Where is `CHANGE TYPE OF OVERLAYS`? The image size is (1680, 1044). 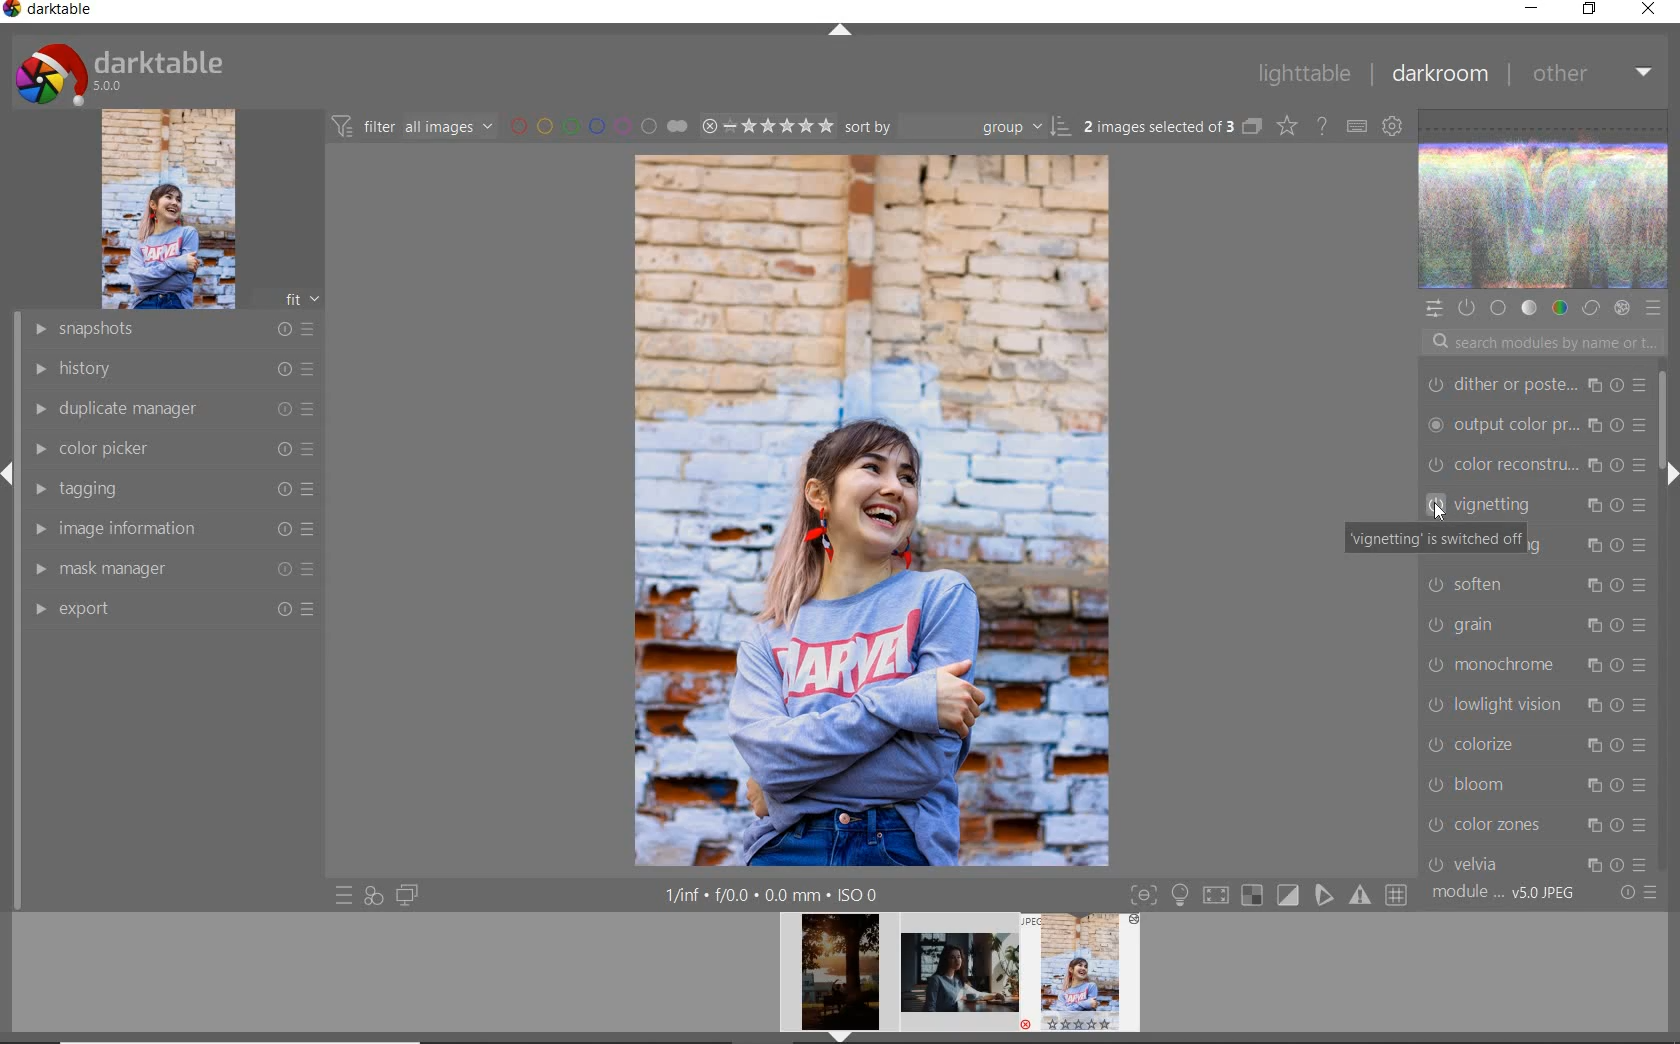
CHANGE TYPE OF OVERLAYS is located at coordinates (1286, 125).